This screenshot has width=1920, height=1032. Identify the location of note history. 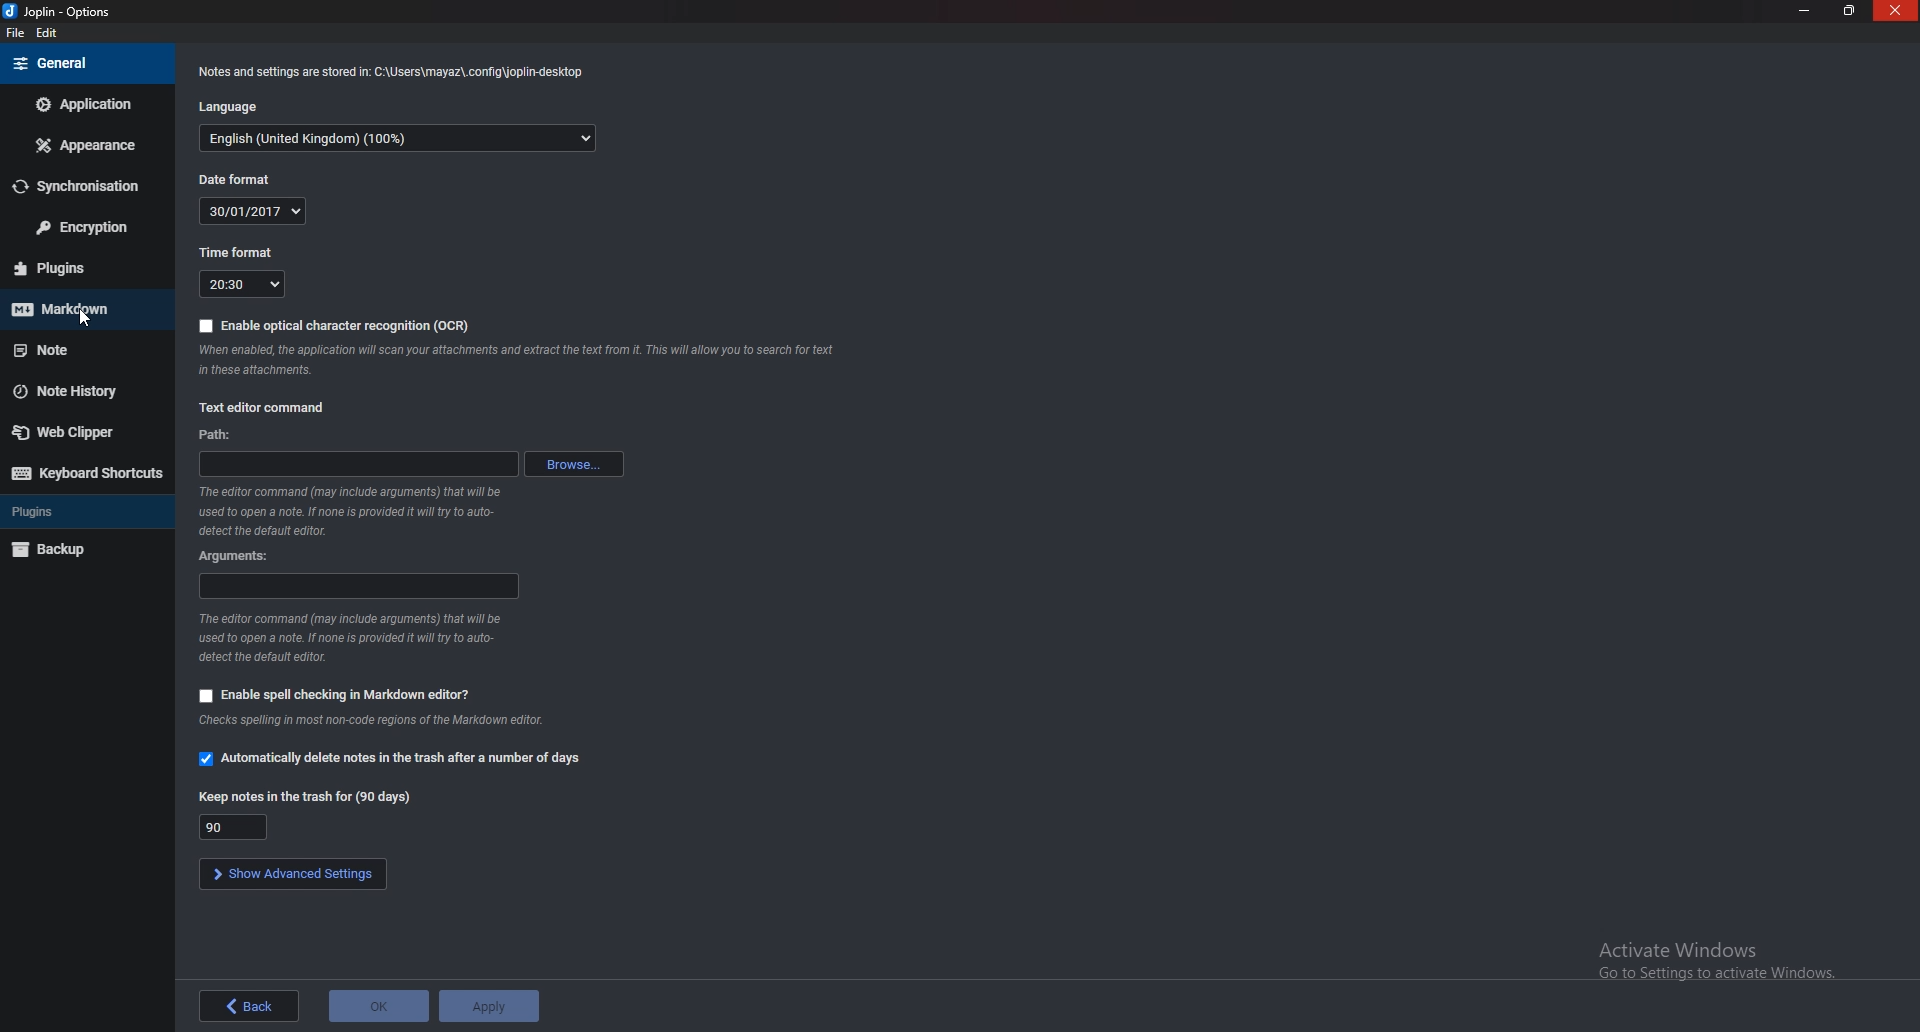
(85, 389).